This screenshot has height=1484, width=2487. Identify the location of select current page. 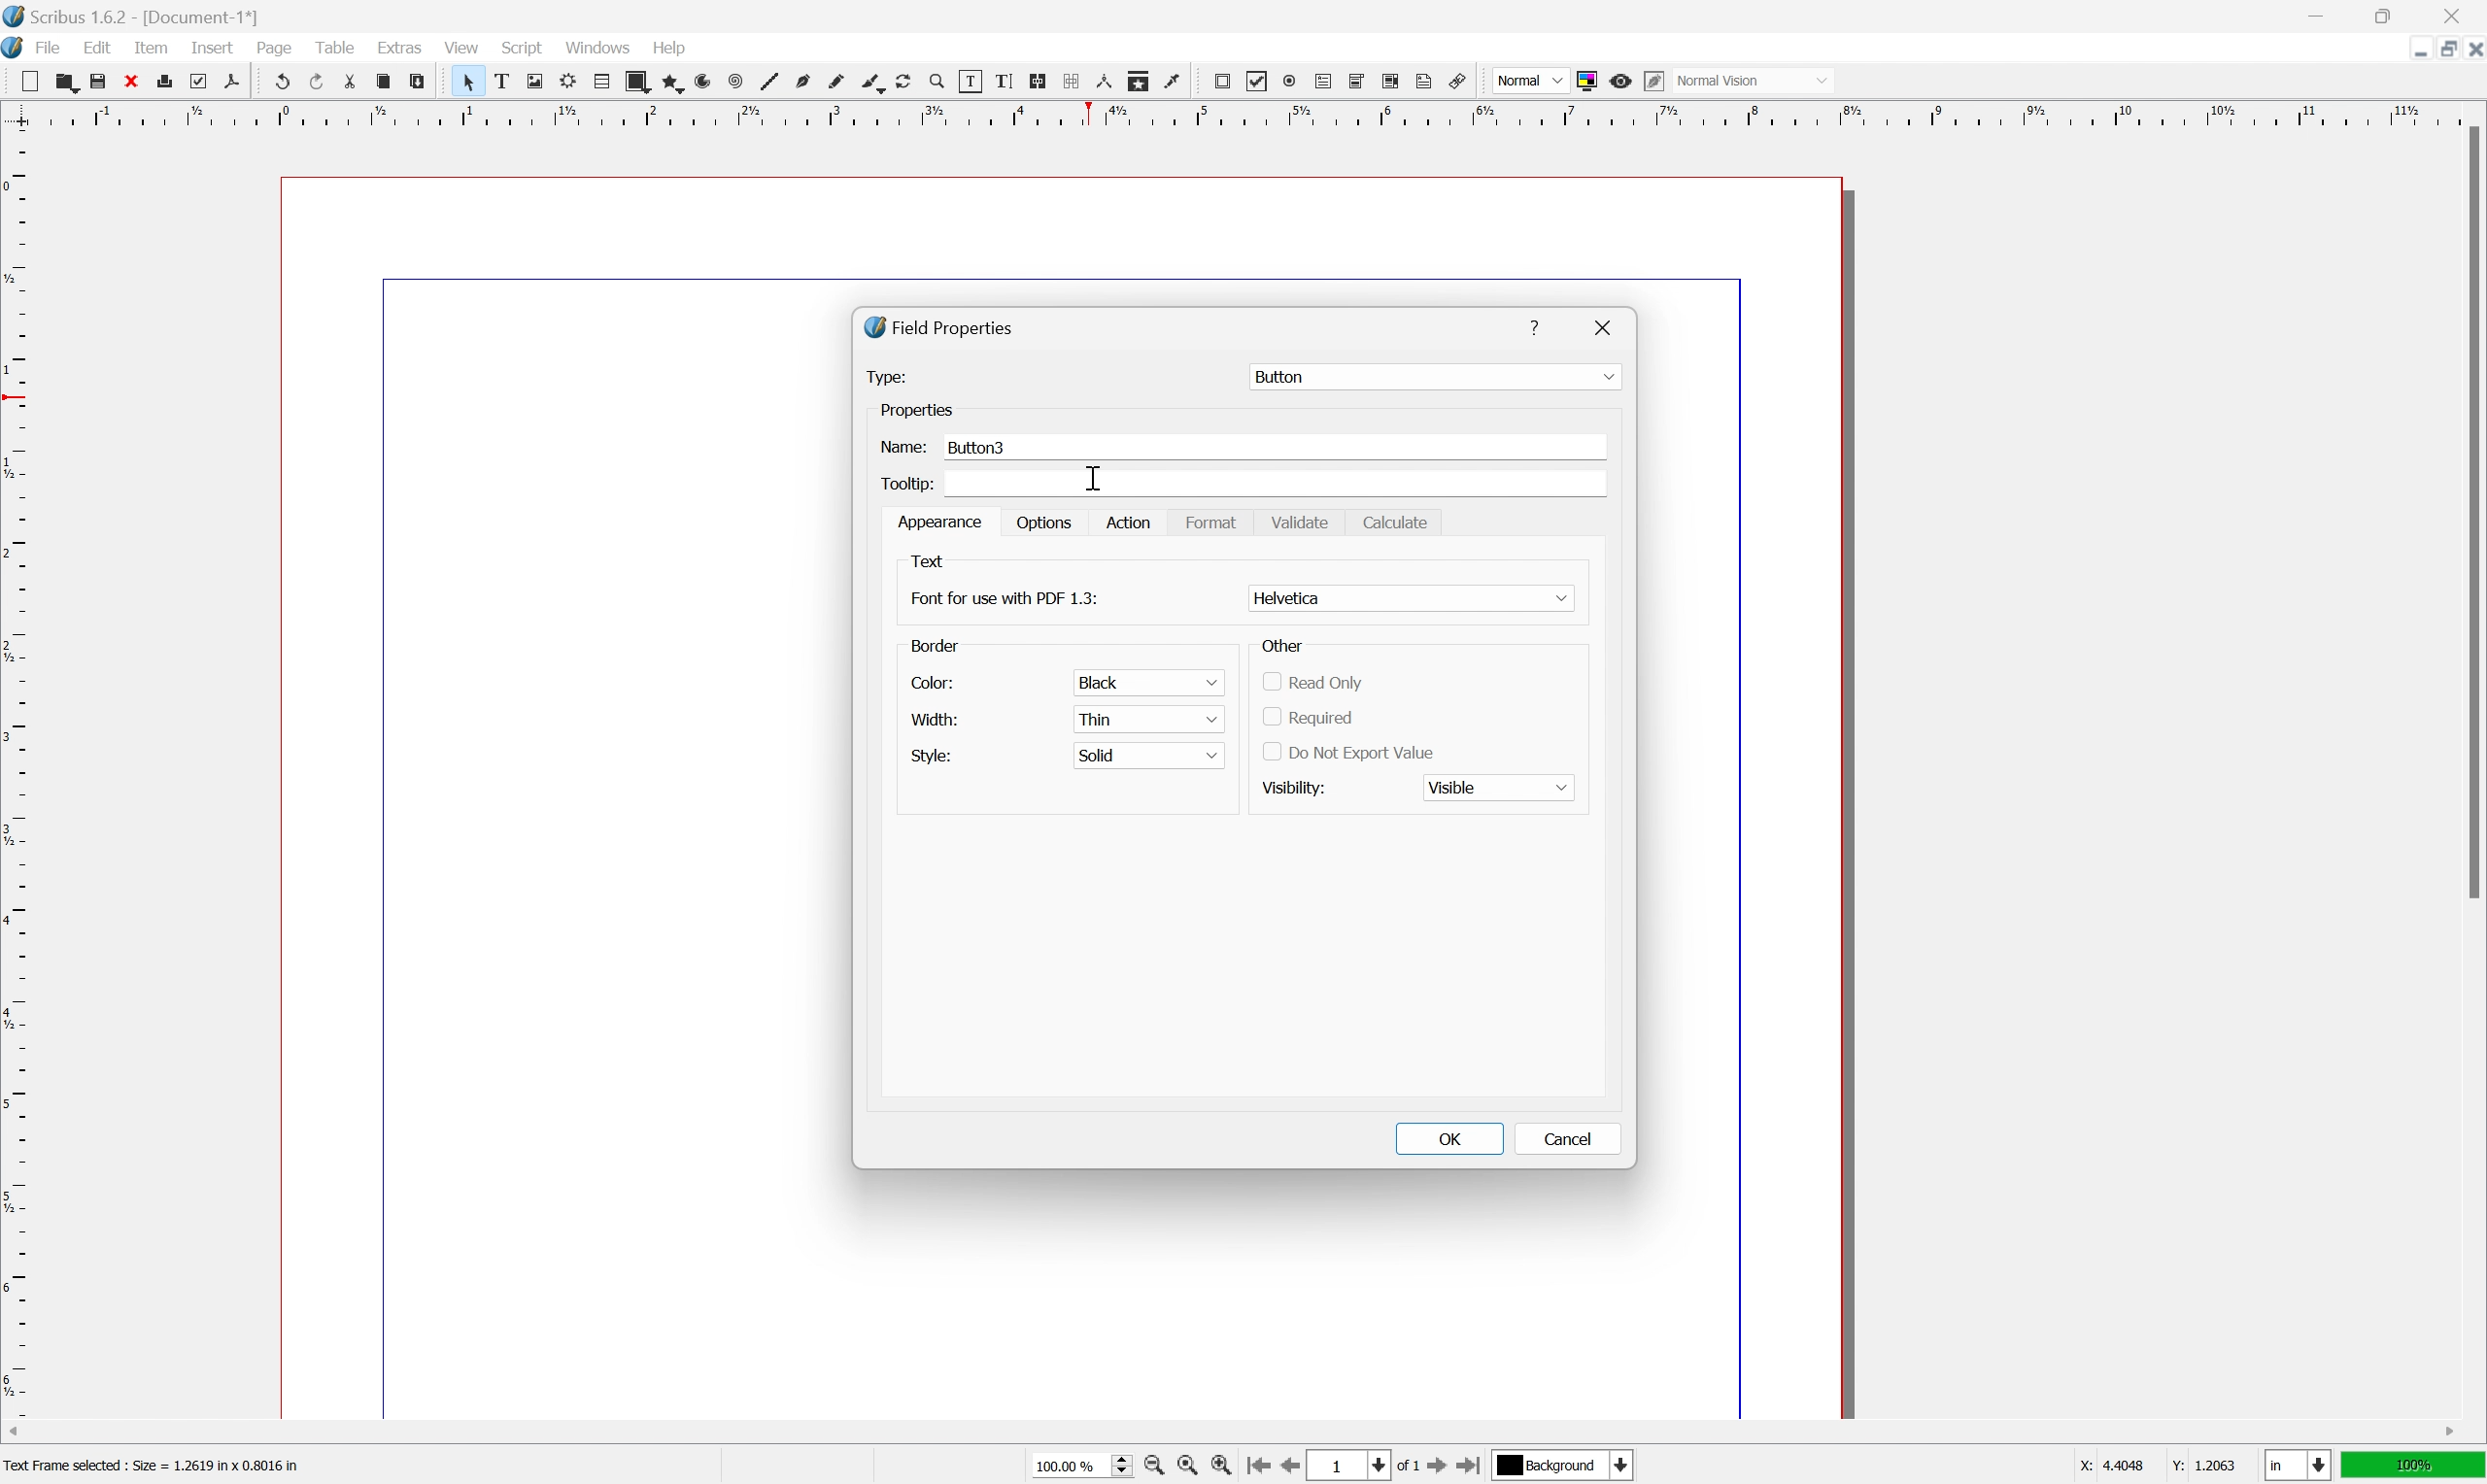
(1363, 1468).